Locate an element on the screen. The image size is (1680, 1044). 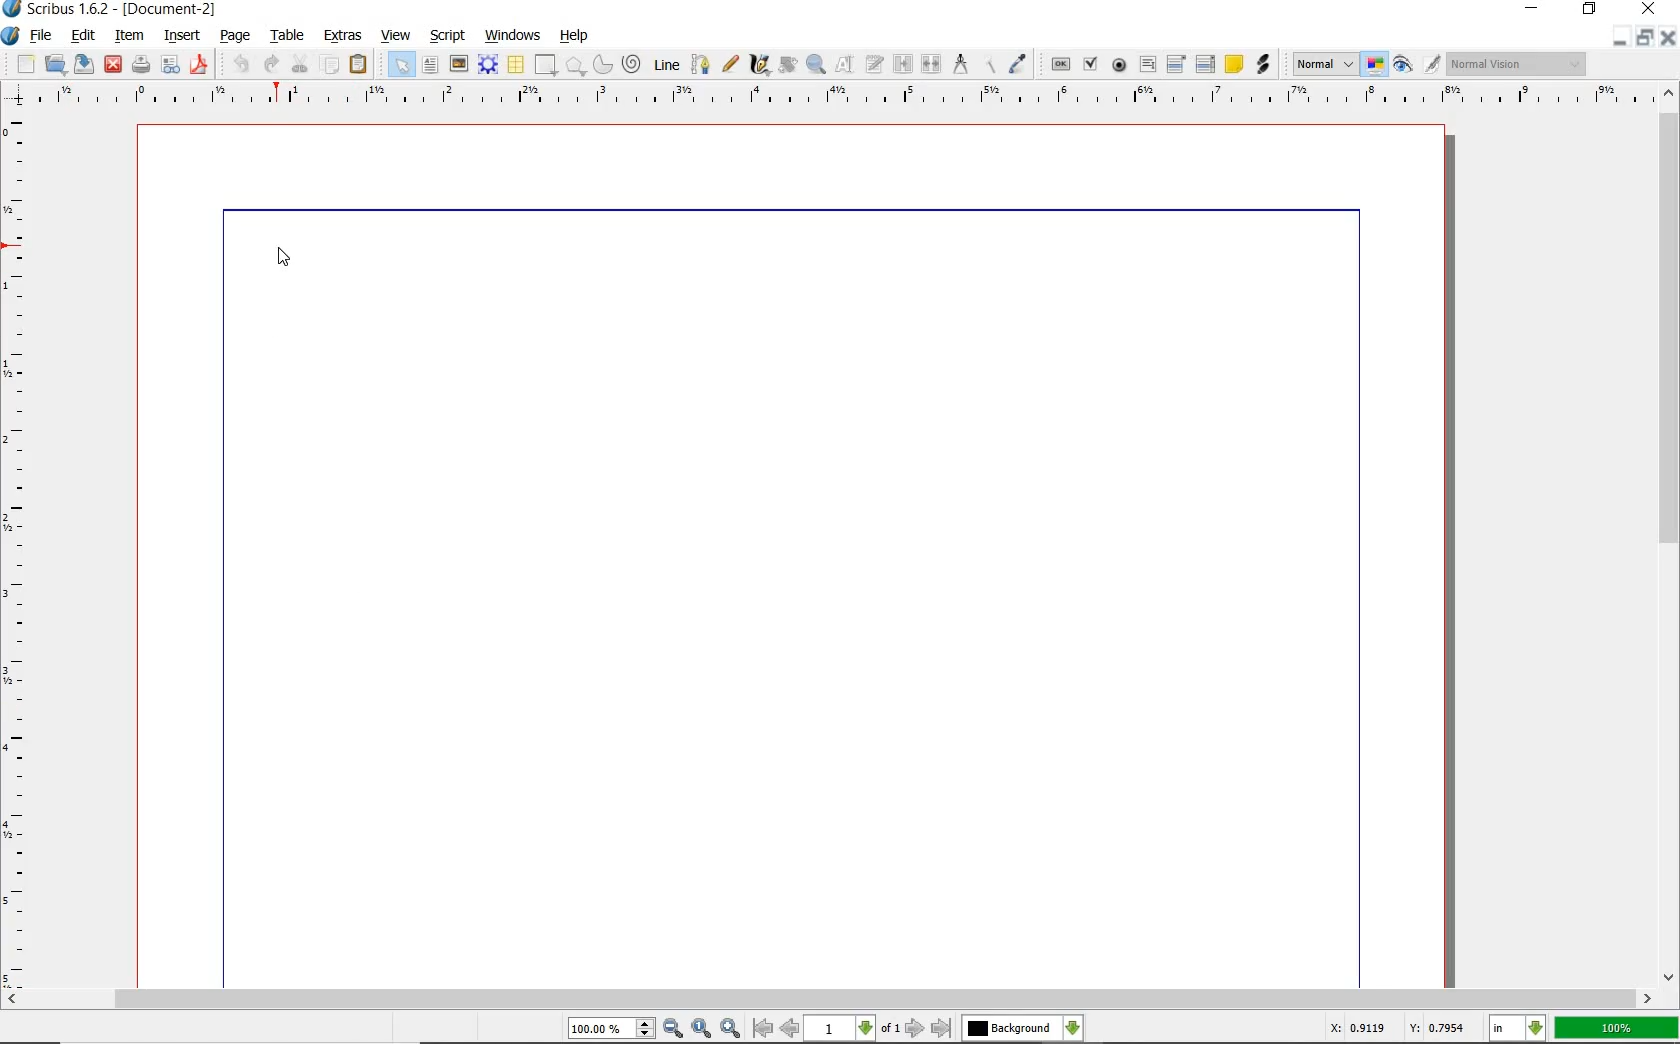
cursor is located at coordinates (284, 257).